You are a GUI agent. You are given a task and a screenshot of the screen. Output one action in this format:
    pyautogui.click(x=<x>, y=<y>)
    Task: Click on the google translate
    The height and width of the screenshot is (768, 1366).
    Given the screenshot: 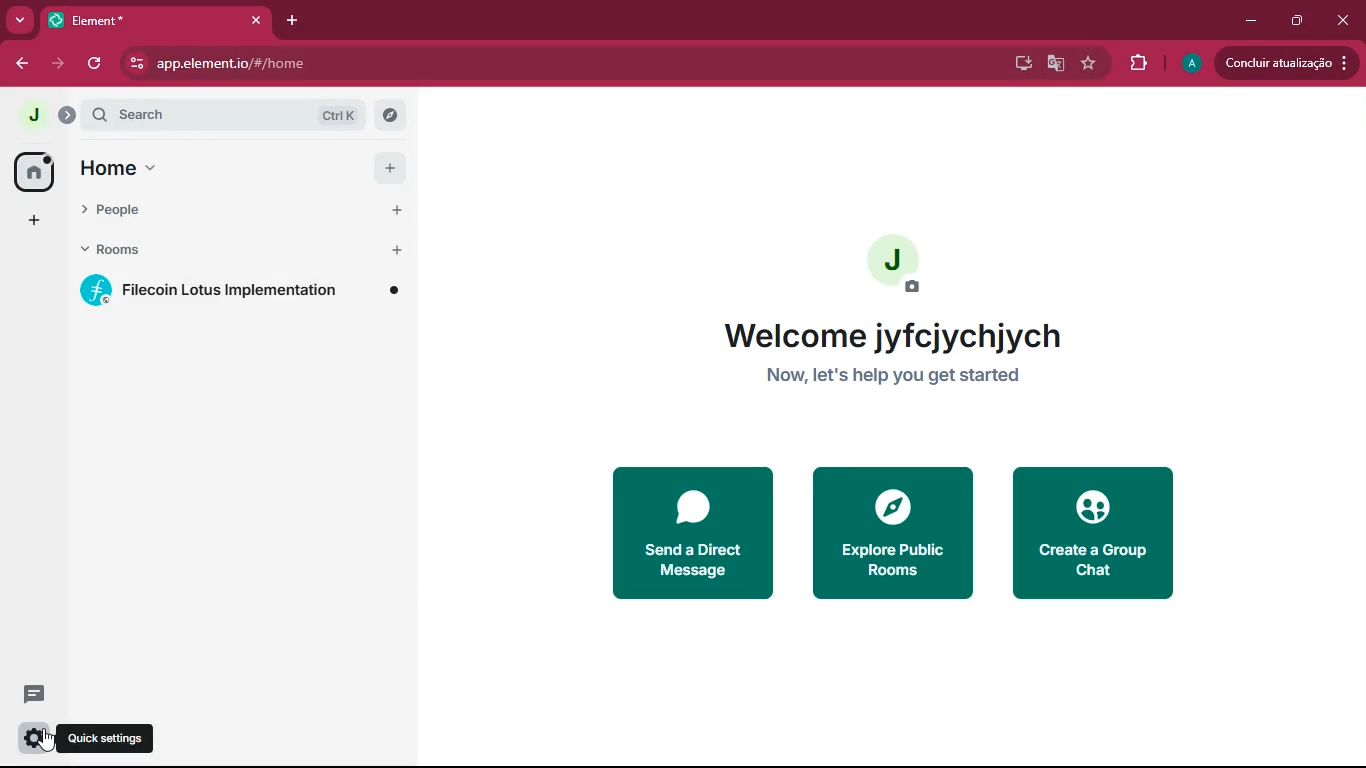 What is the action you would take?
    pyautogui.click(x=1054, y=62)
    